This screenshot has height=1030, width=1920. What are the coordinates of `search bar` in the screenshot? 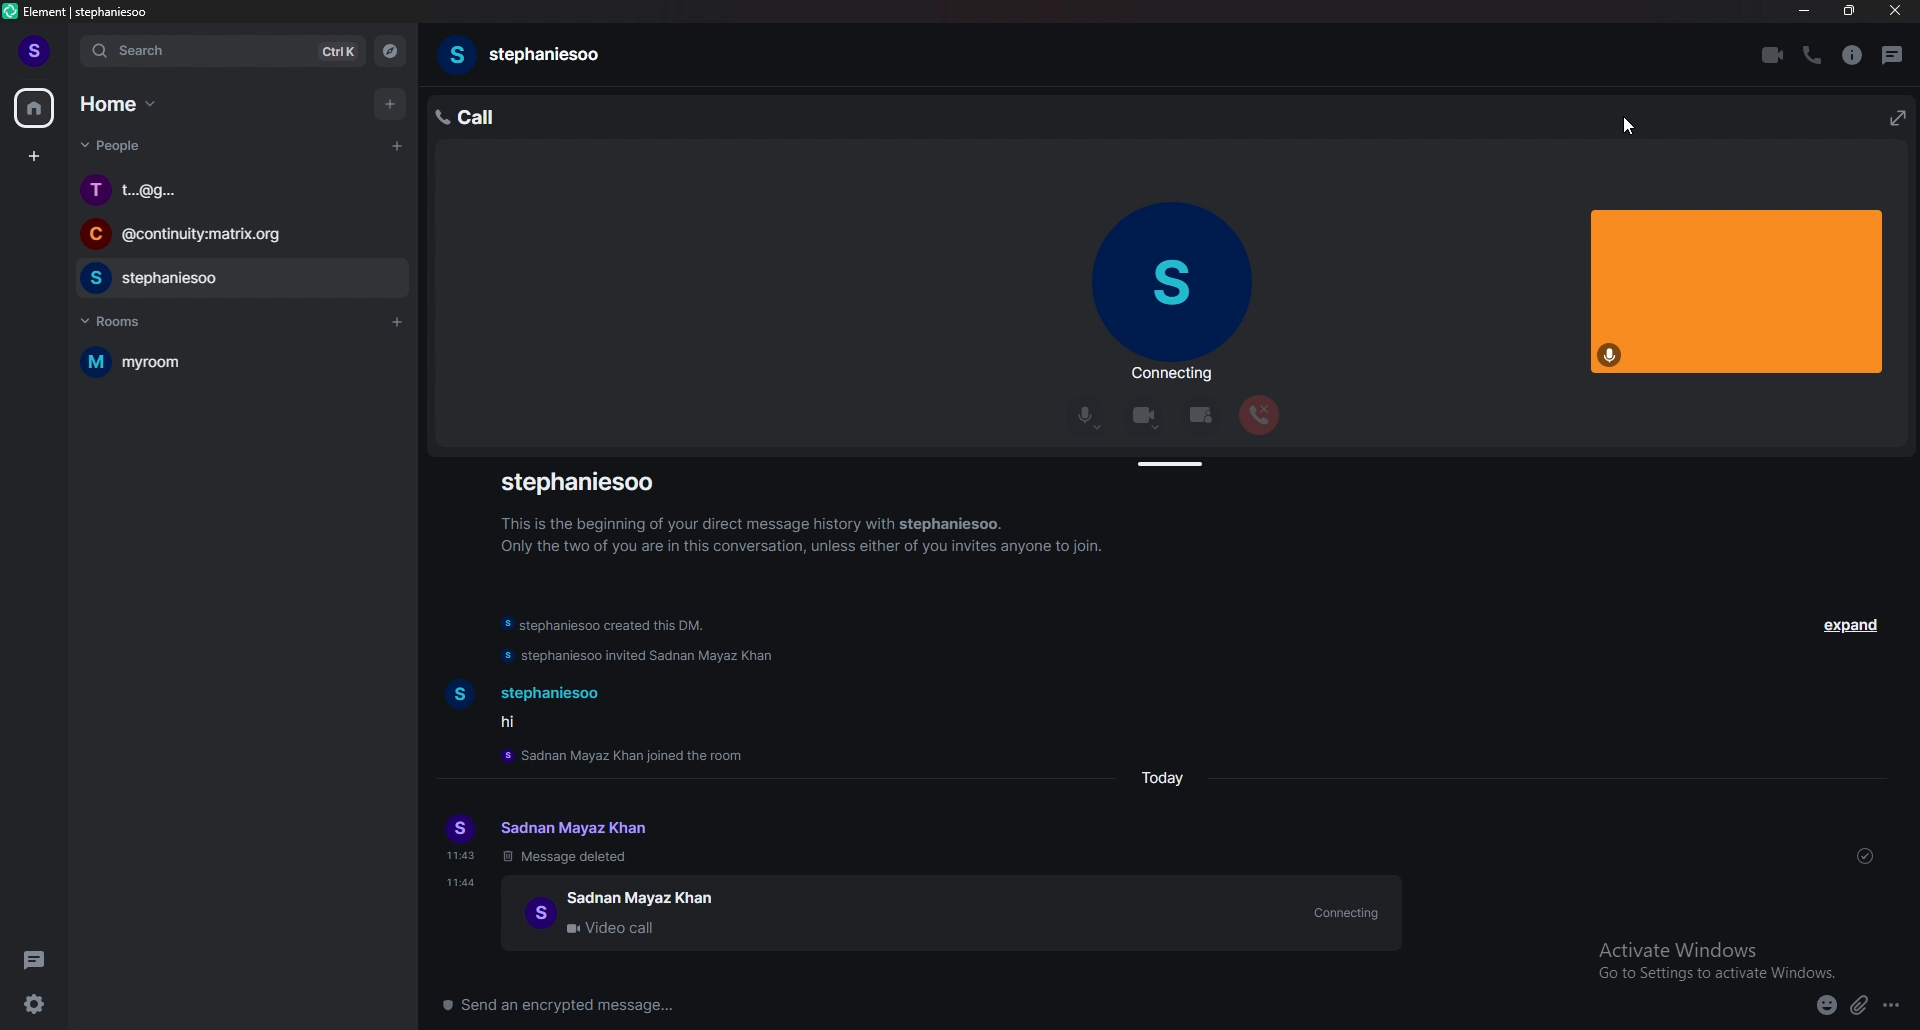 It's located at (222, 52).